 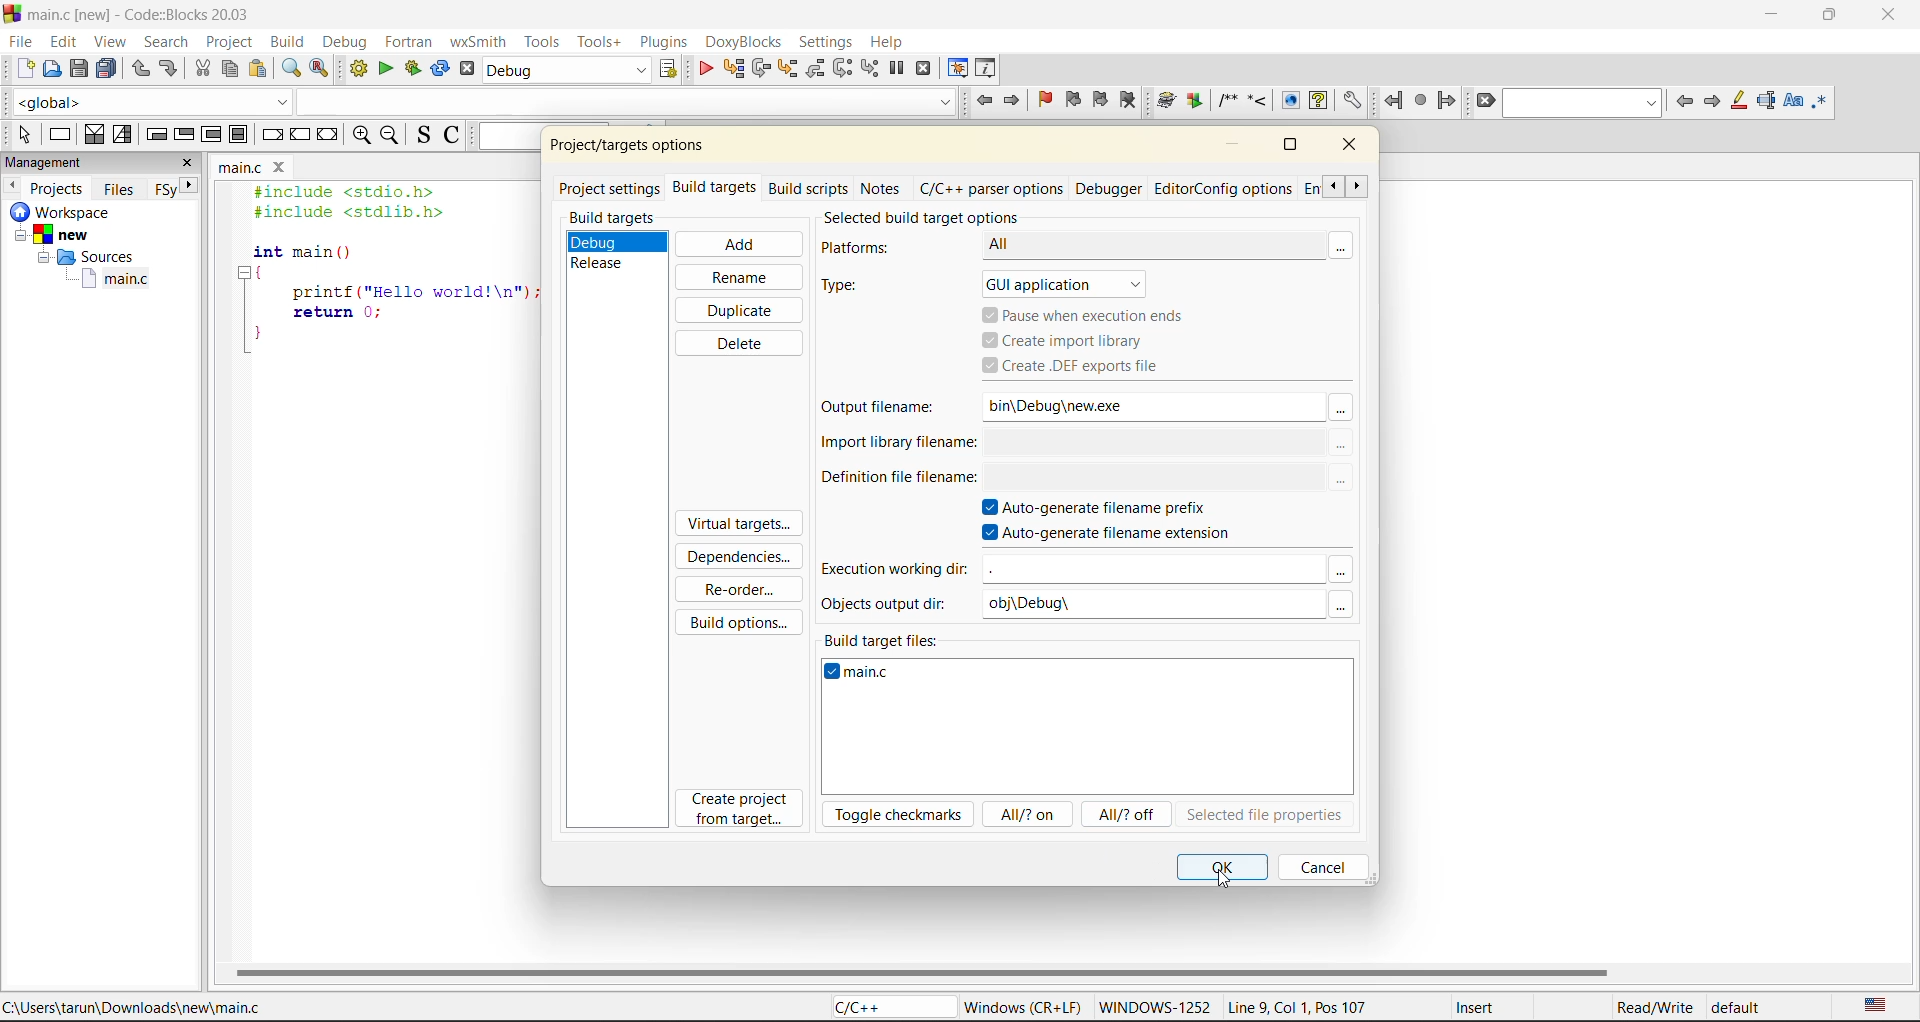 What do you see at coordinates (1029, 813) in the screenshot?
I see `all/? on` at bounding box center [1029, 813].